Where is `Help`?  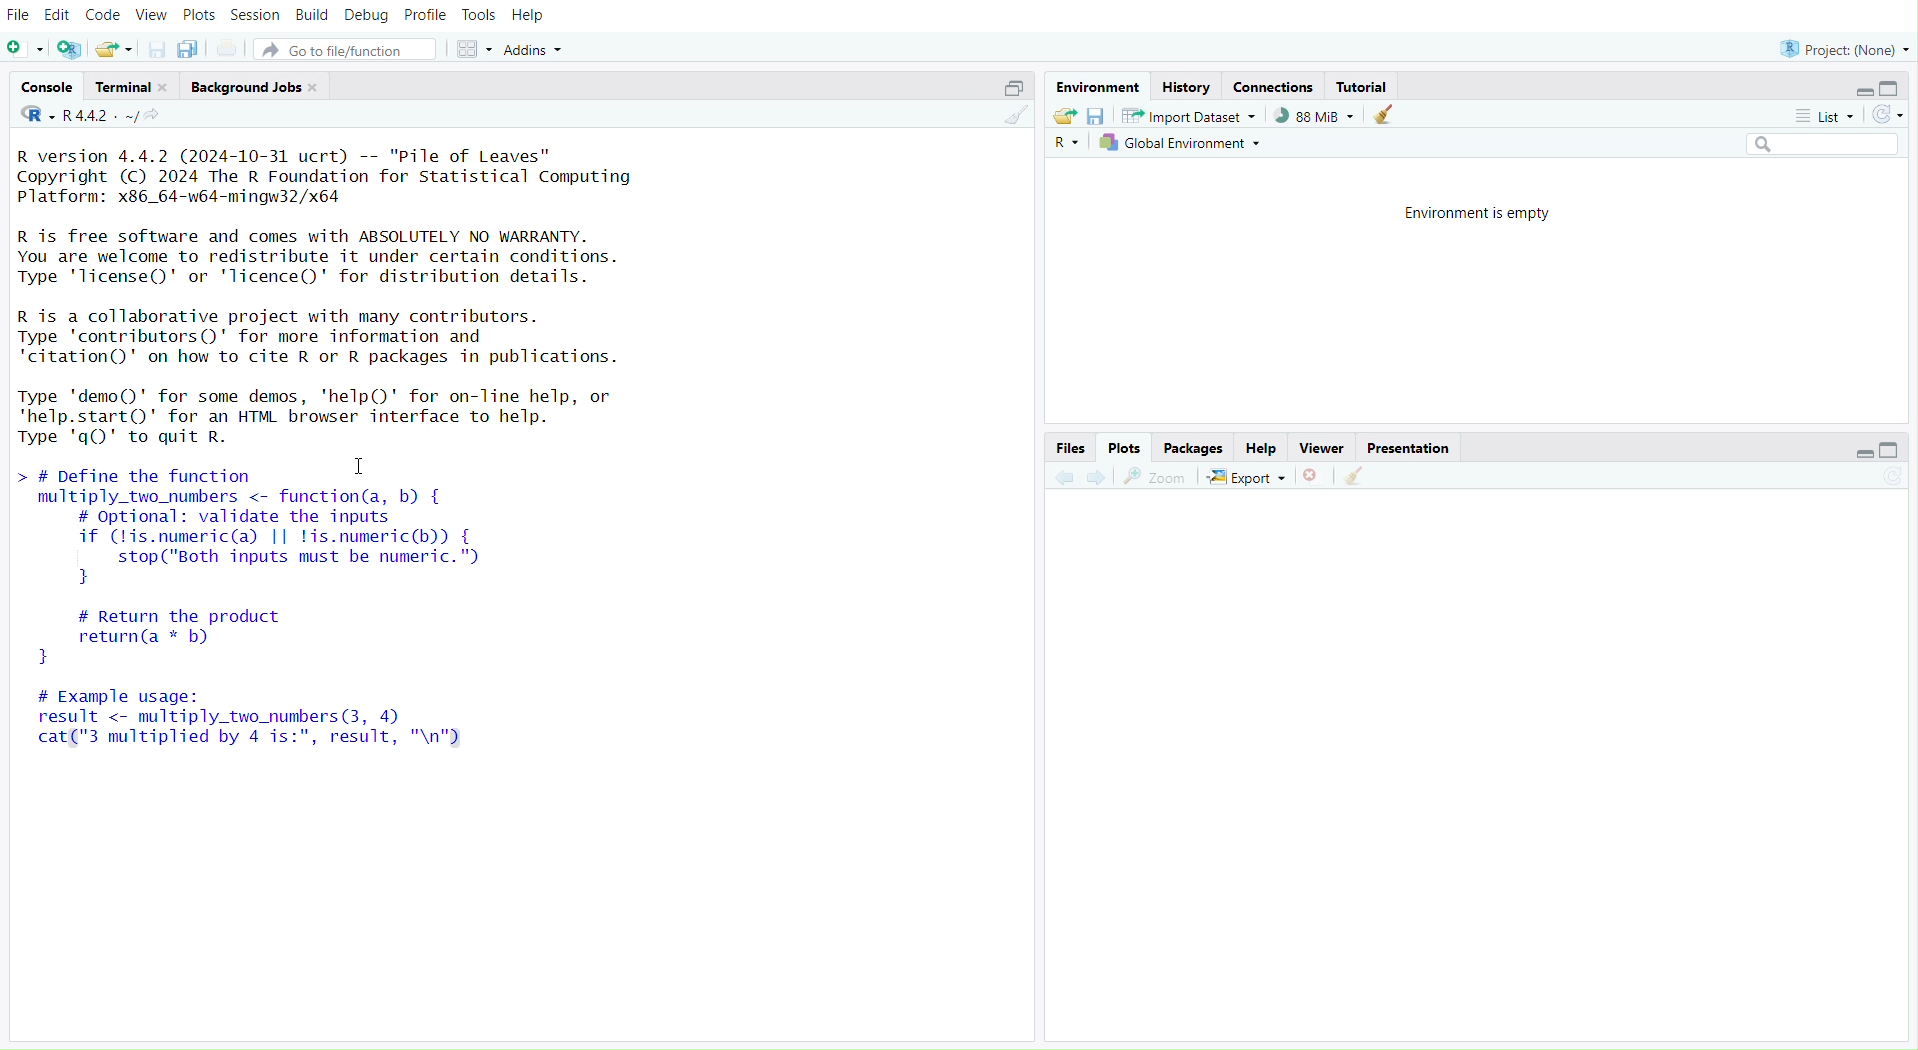 Help is located at coordinates (535, 16).